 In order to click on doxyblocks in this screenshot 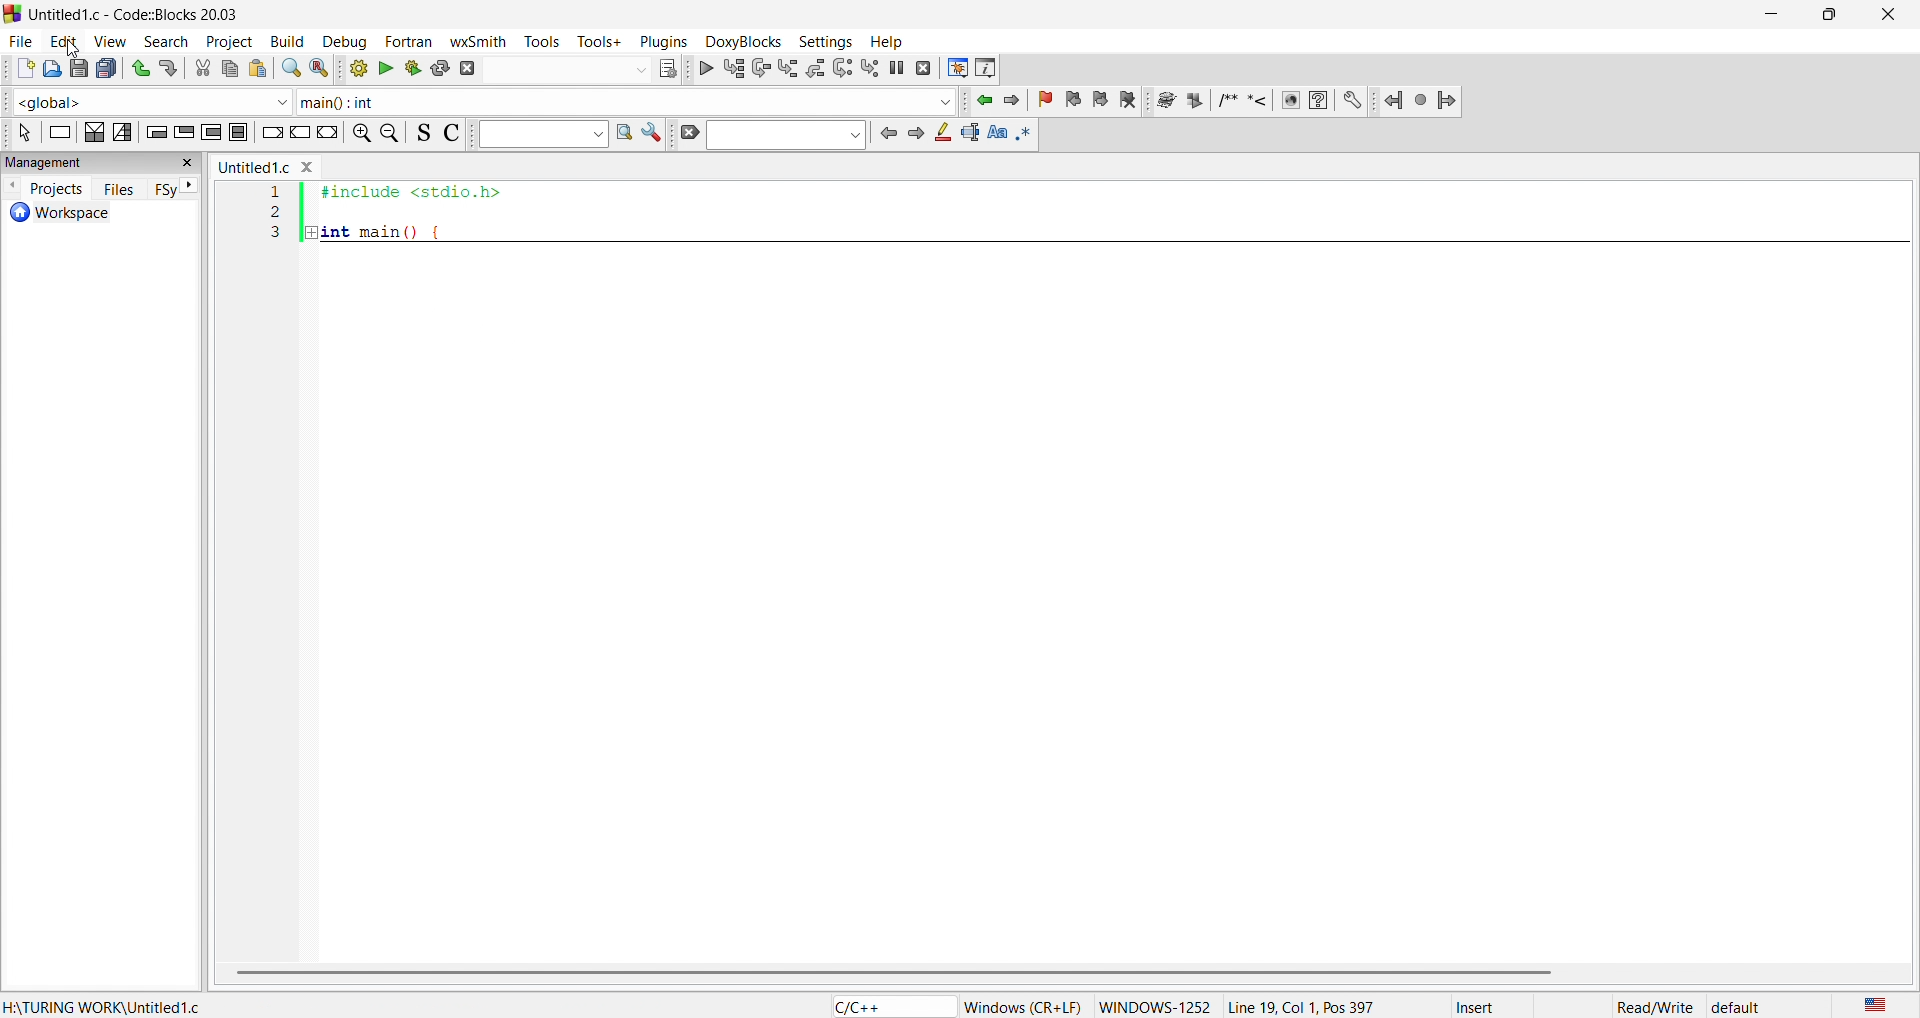, I will do `click(740, 39)`.